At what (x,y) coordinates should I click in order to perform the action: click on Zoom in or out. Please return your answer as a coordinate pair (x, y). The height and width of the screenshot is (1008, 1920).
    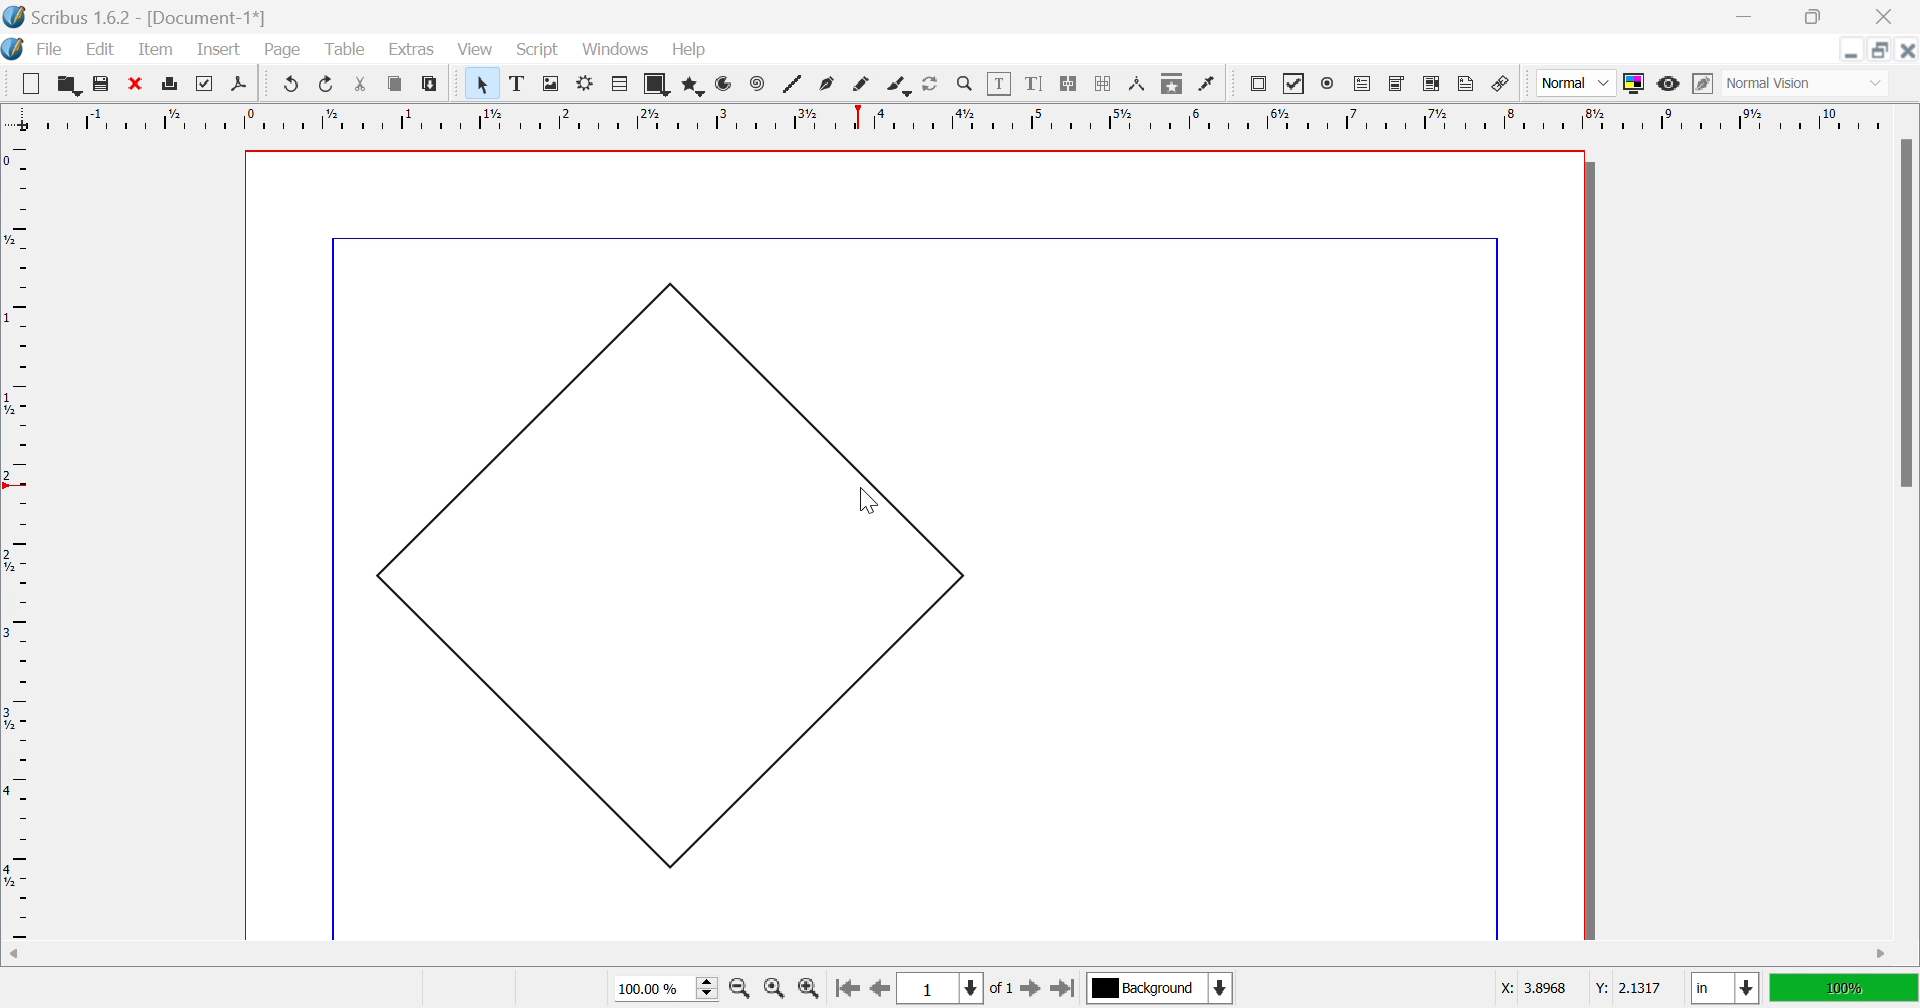
    Looking at the image, I should click on (965, 82).